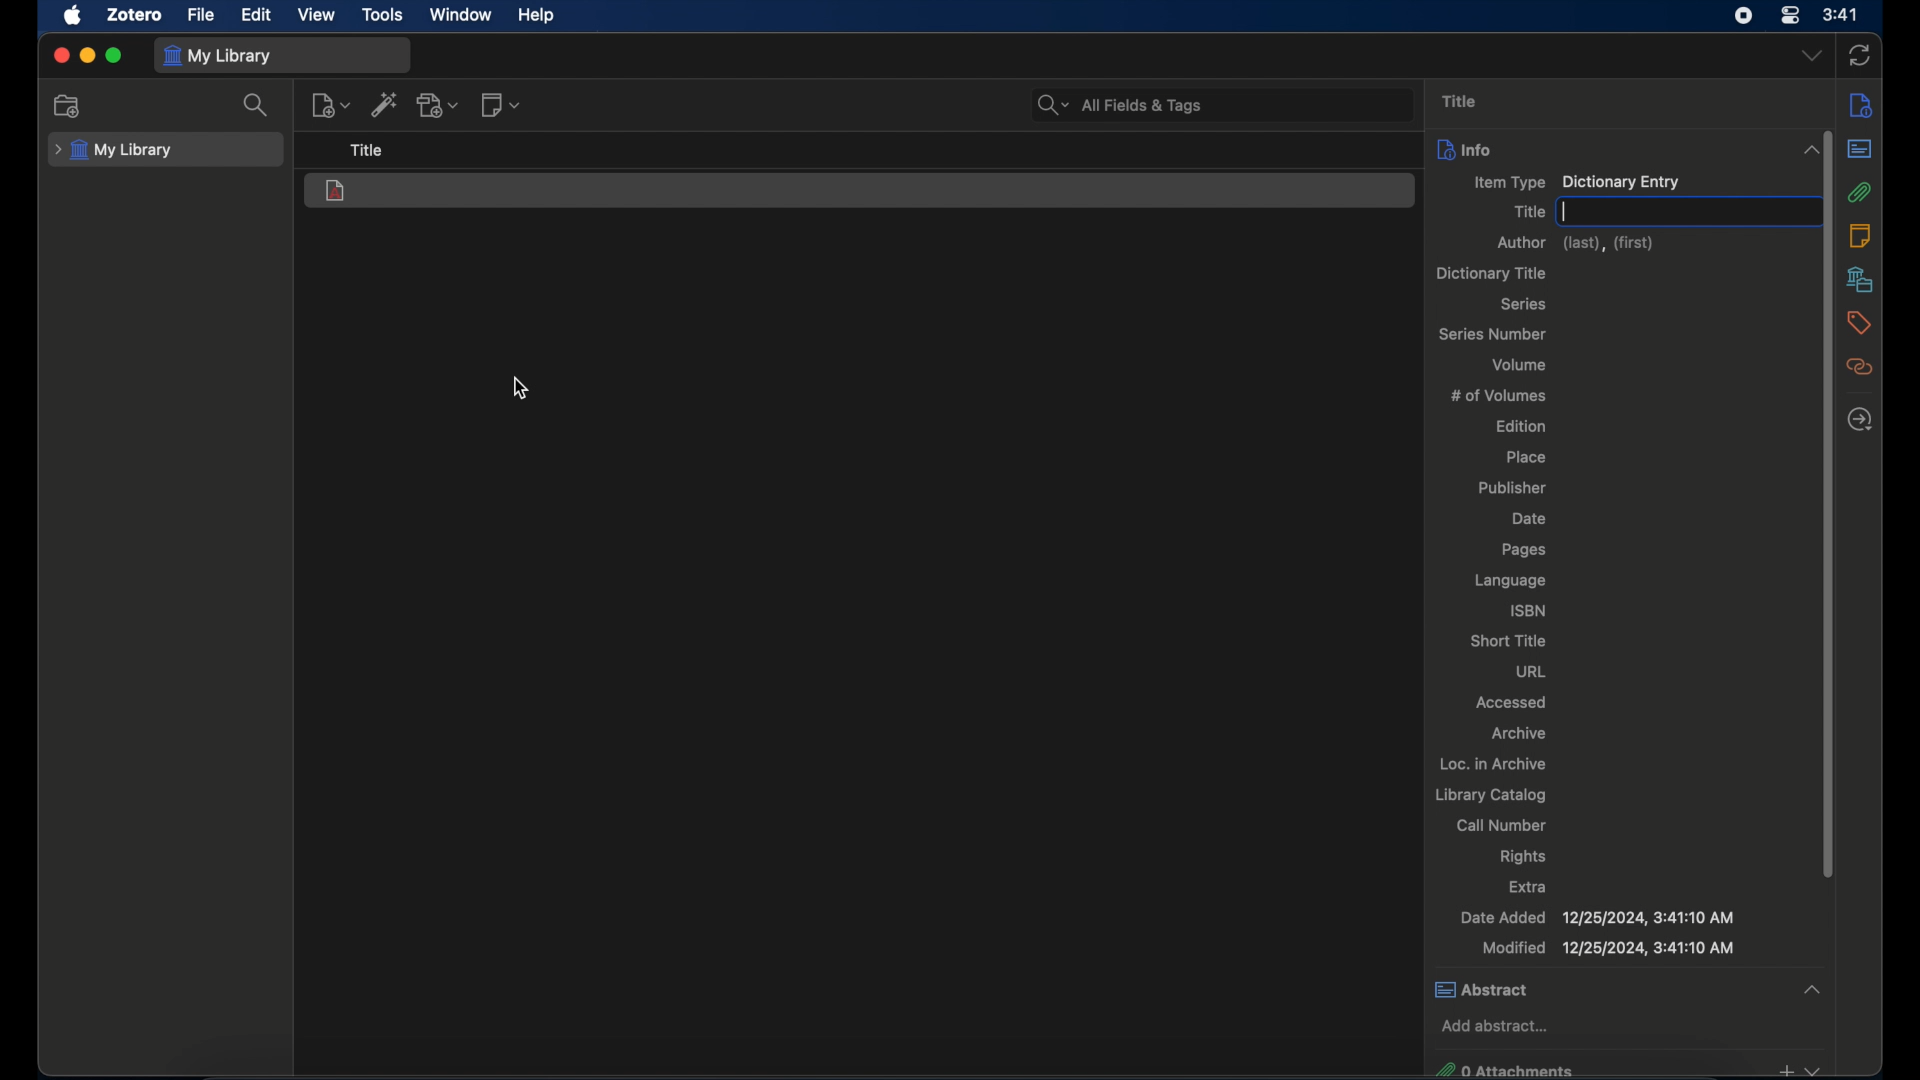  What do you see at coordinates (1499, 394) in the screenshot?
I see `no of volumes` at bounding box center [1499, 394].